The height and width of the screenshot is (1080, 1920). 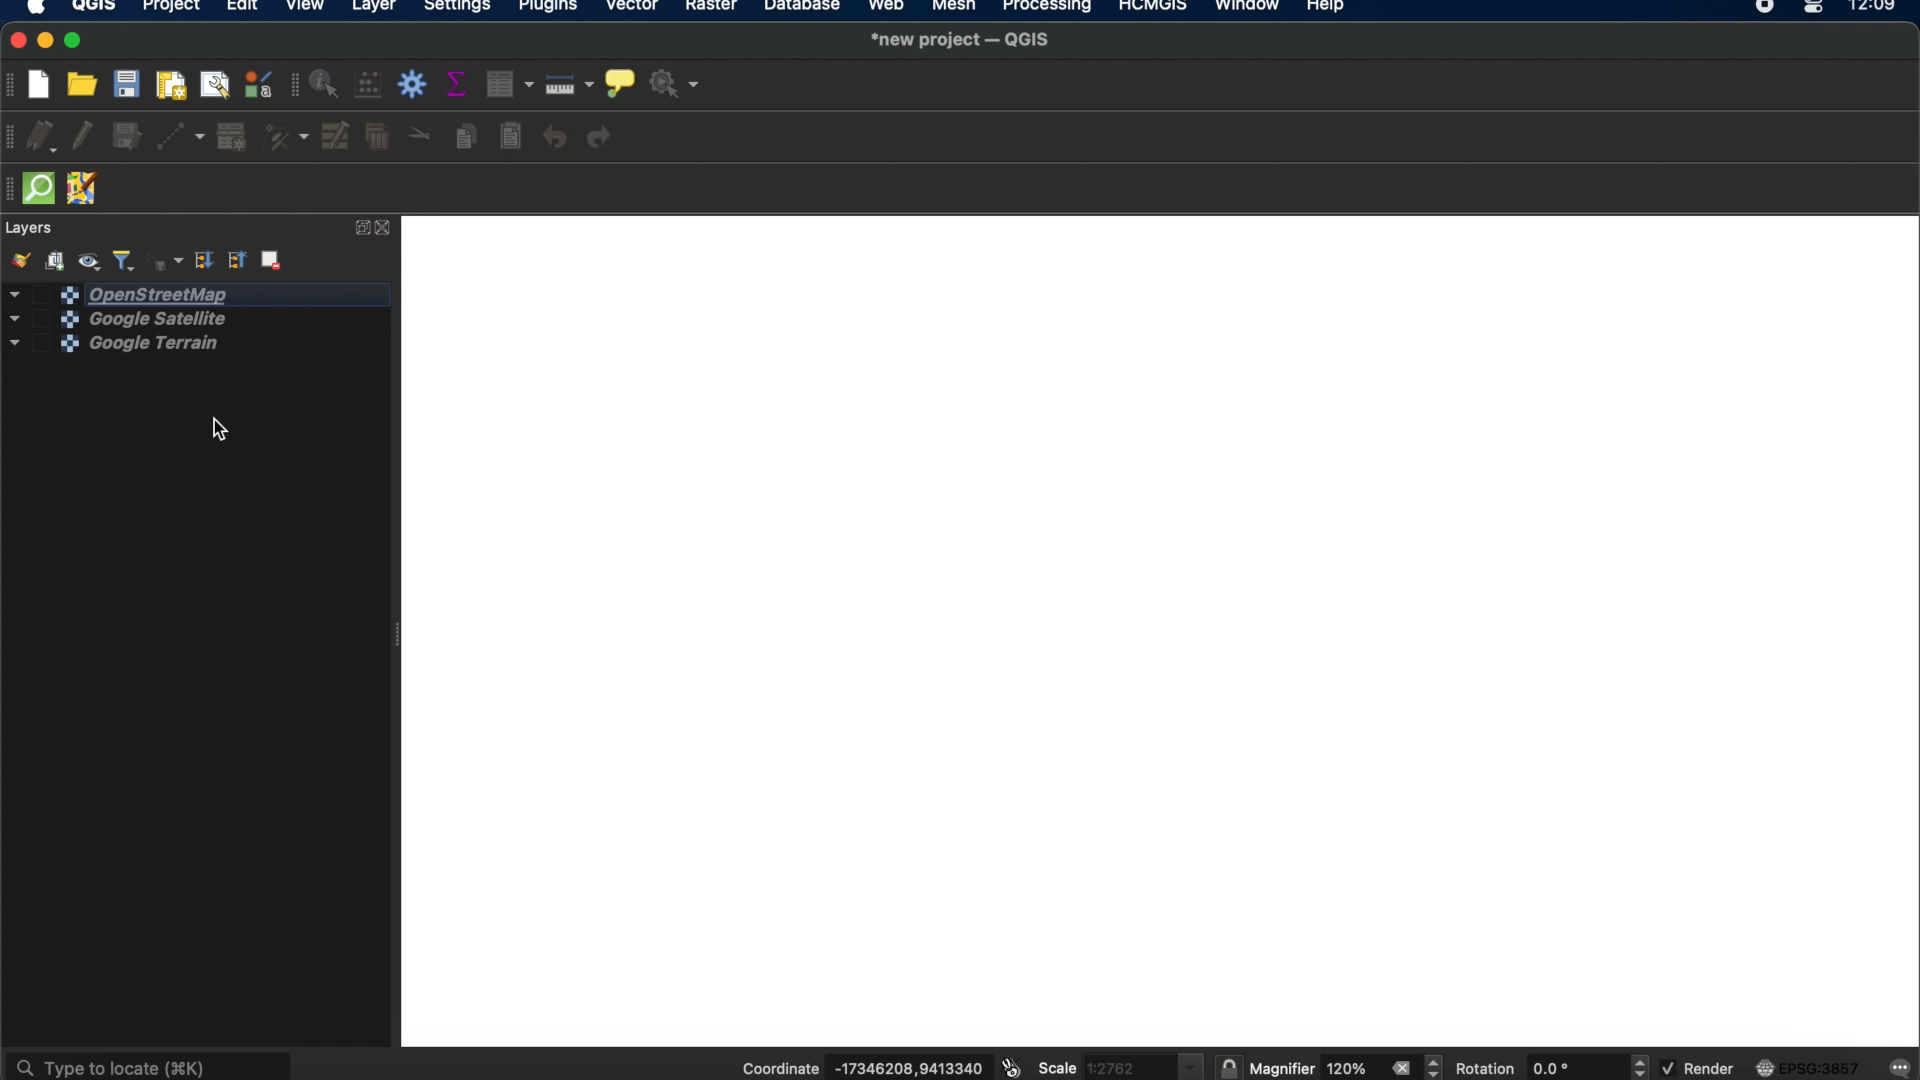 I want to click on openstreetmap, so click(x=121, y=294).